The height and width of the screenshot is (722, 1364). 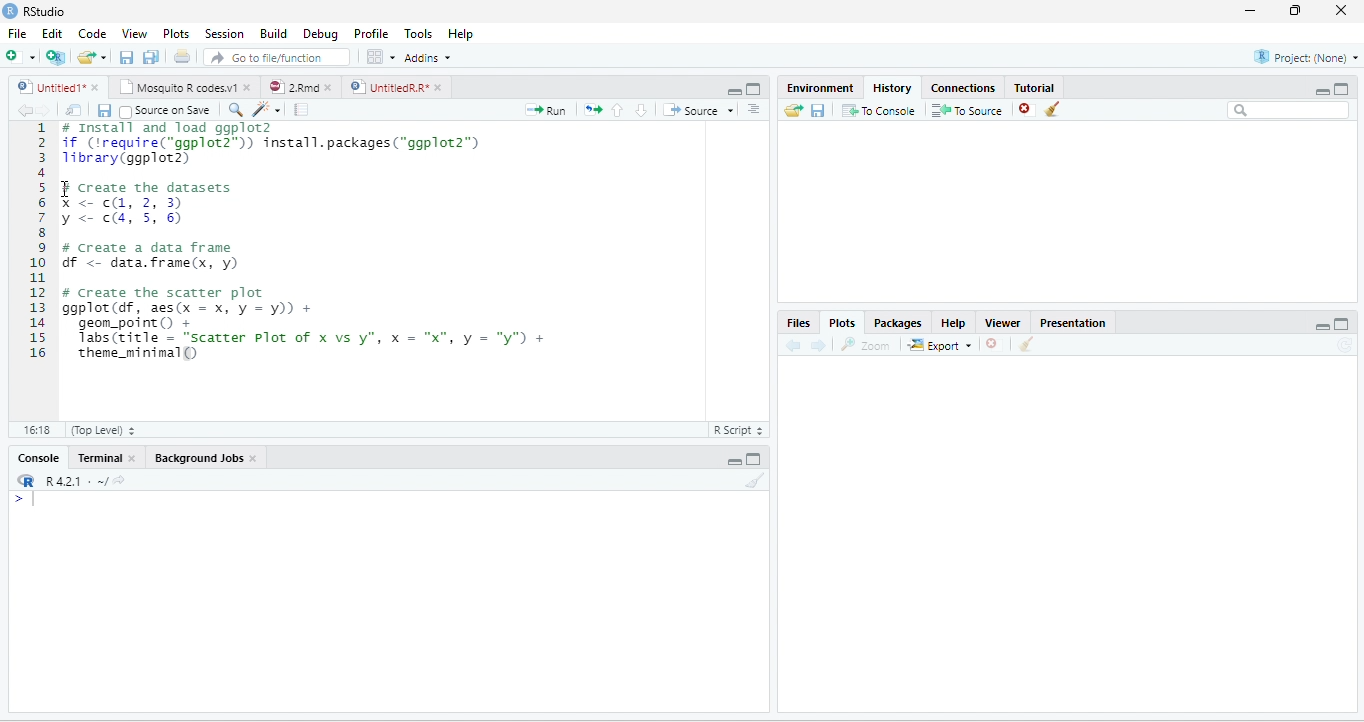 What do you see at coordinates (387, 87) in the screenshot?
I see `UntitledR.R*` at bounding box center [387, 87].